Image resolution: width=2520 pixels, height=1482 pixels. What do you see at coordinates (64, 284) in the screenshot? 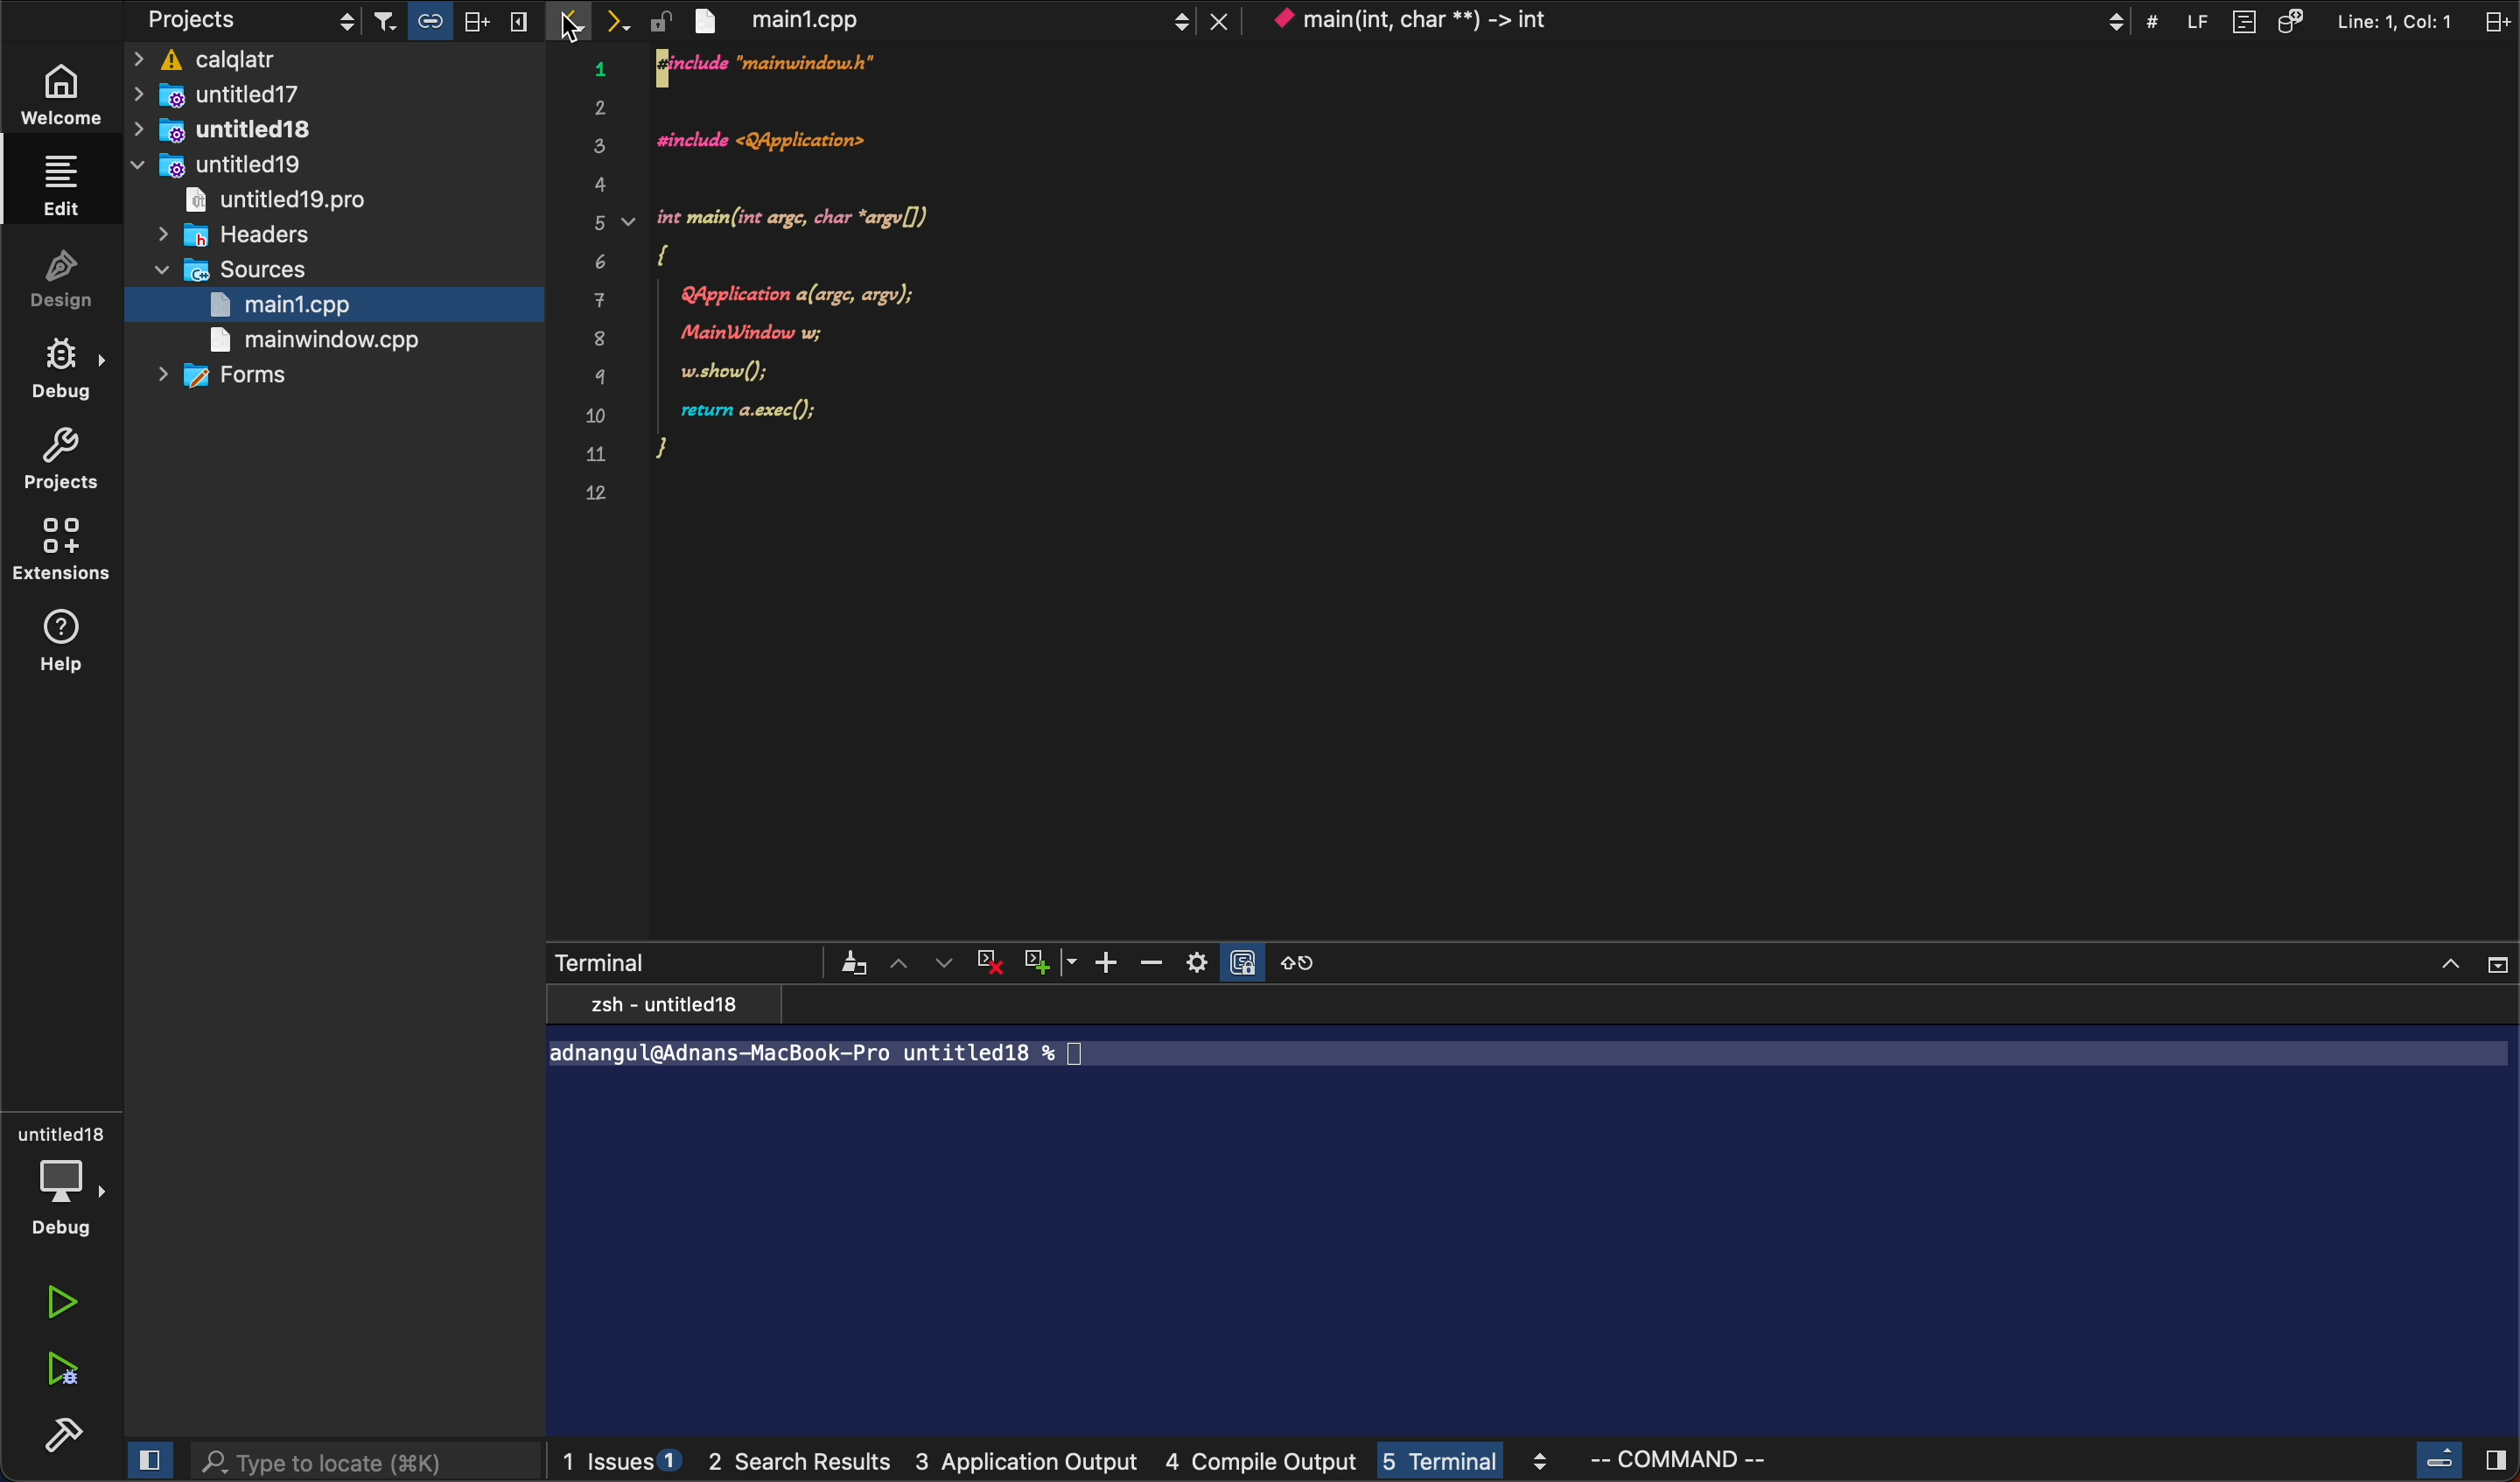
I see `design` at bounding box center [64, 284].